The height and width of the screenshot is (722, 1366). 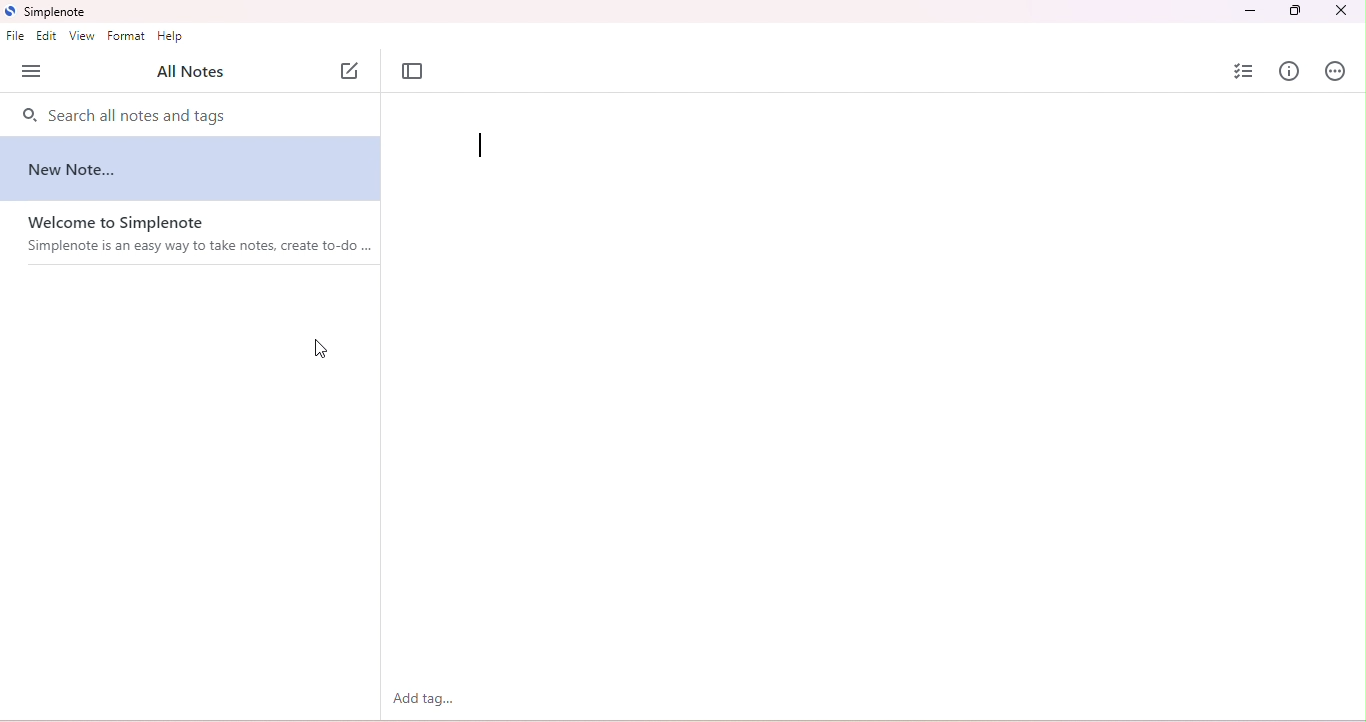 What do you see at coordinates (323, 342) in the screenshot?
I see `cursor` at bounding box center [323, 342].